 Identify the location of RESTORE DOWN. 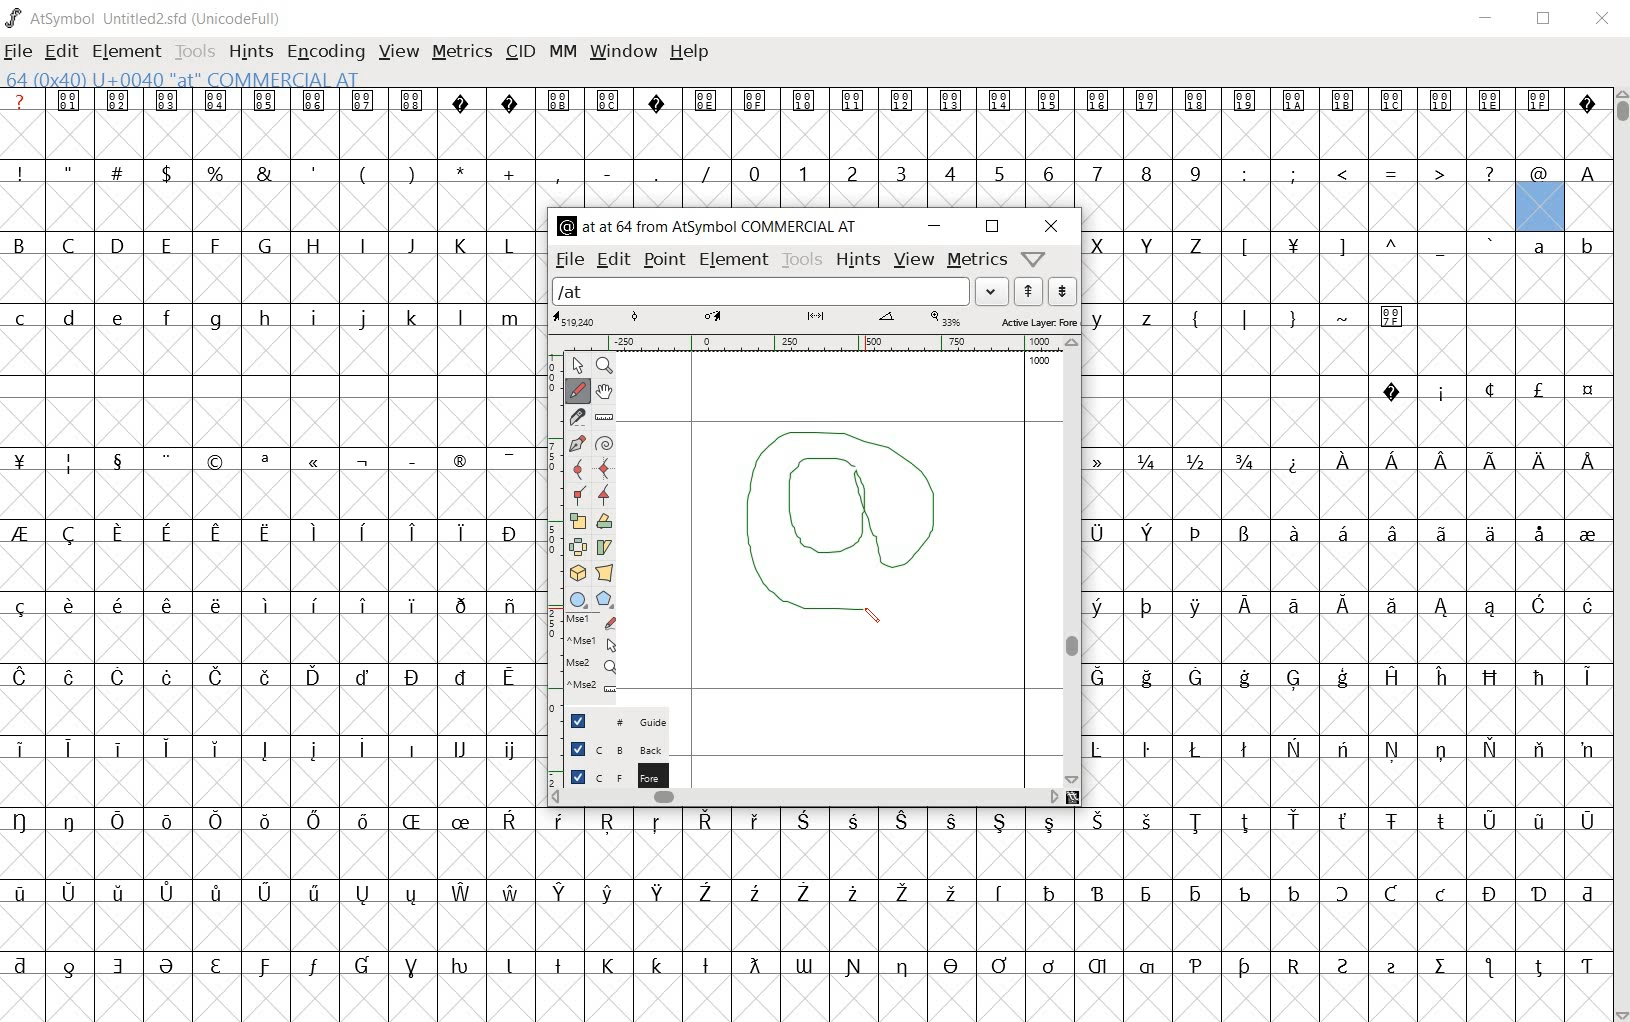
(1547, 22).